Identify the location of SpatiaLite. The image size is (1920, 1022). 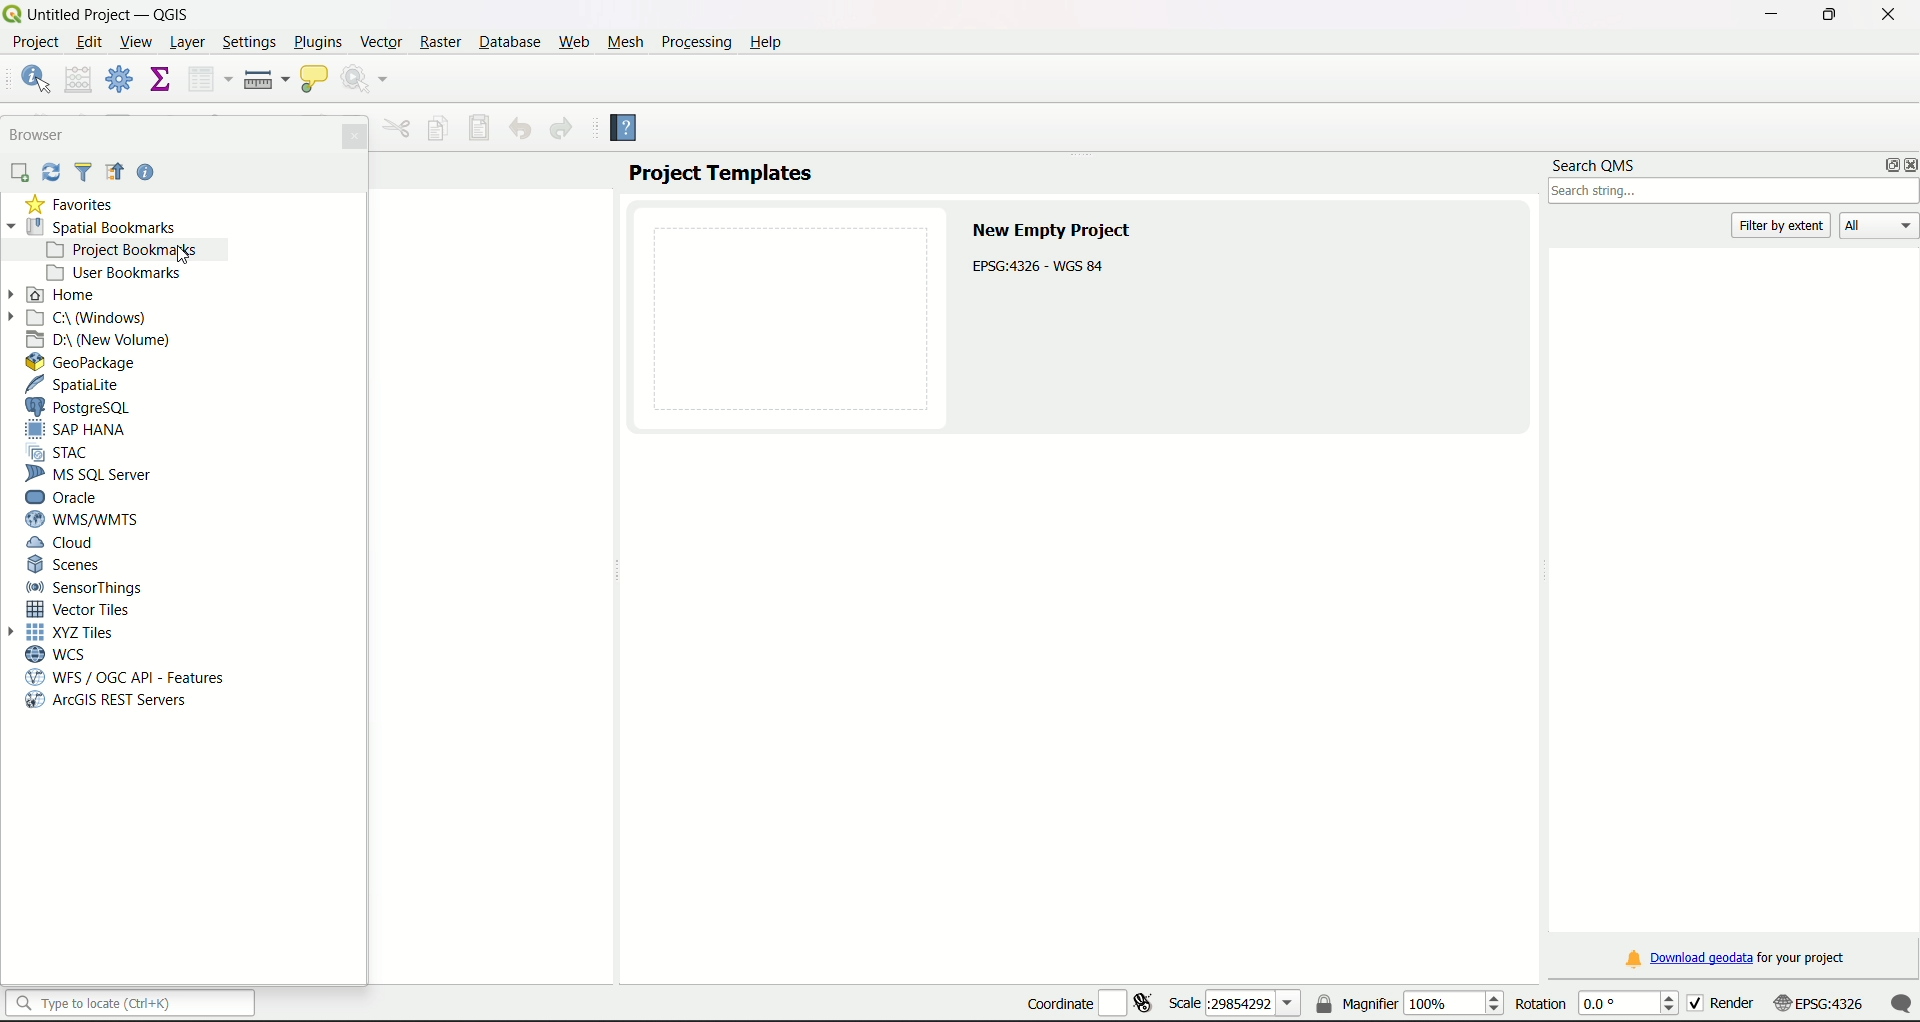
(77, 385).